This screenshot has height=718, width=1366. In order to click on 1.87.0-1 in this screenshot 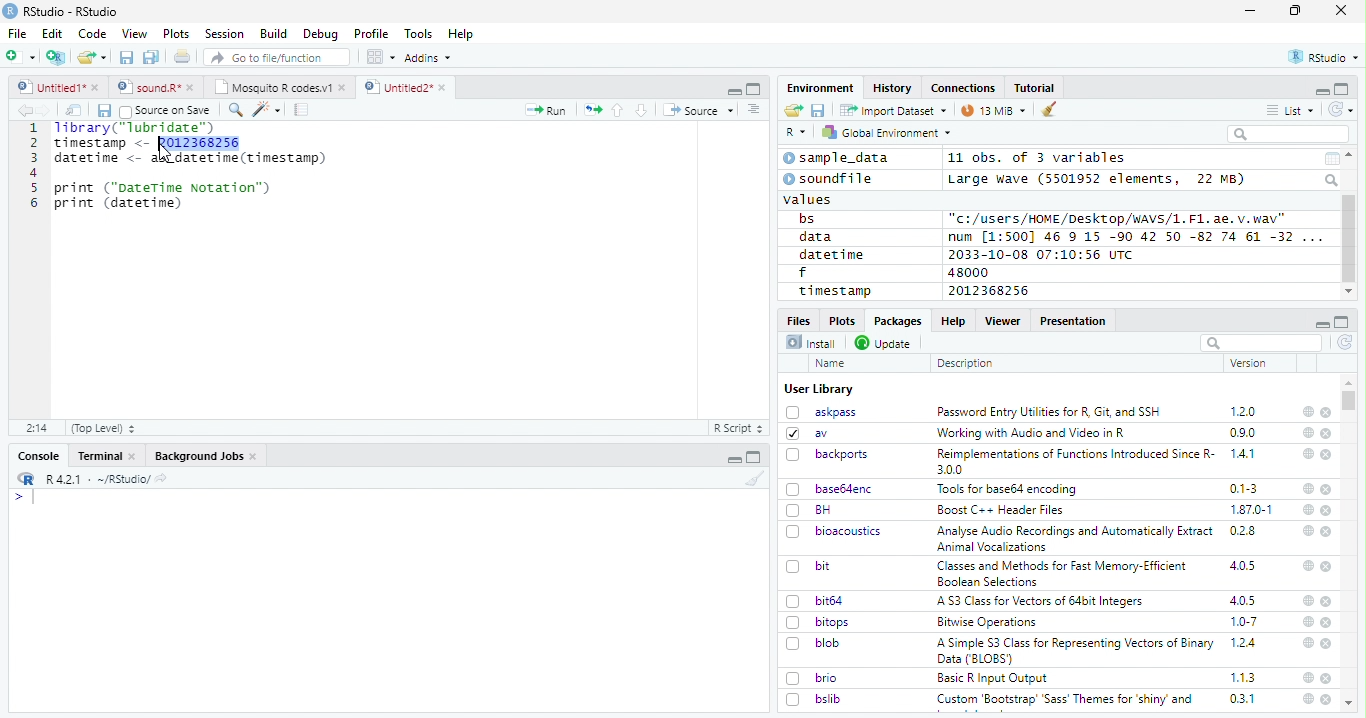, I will do `click(1251, 510)`.